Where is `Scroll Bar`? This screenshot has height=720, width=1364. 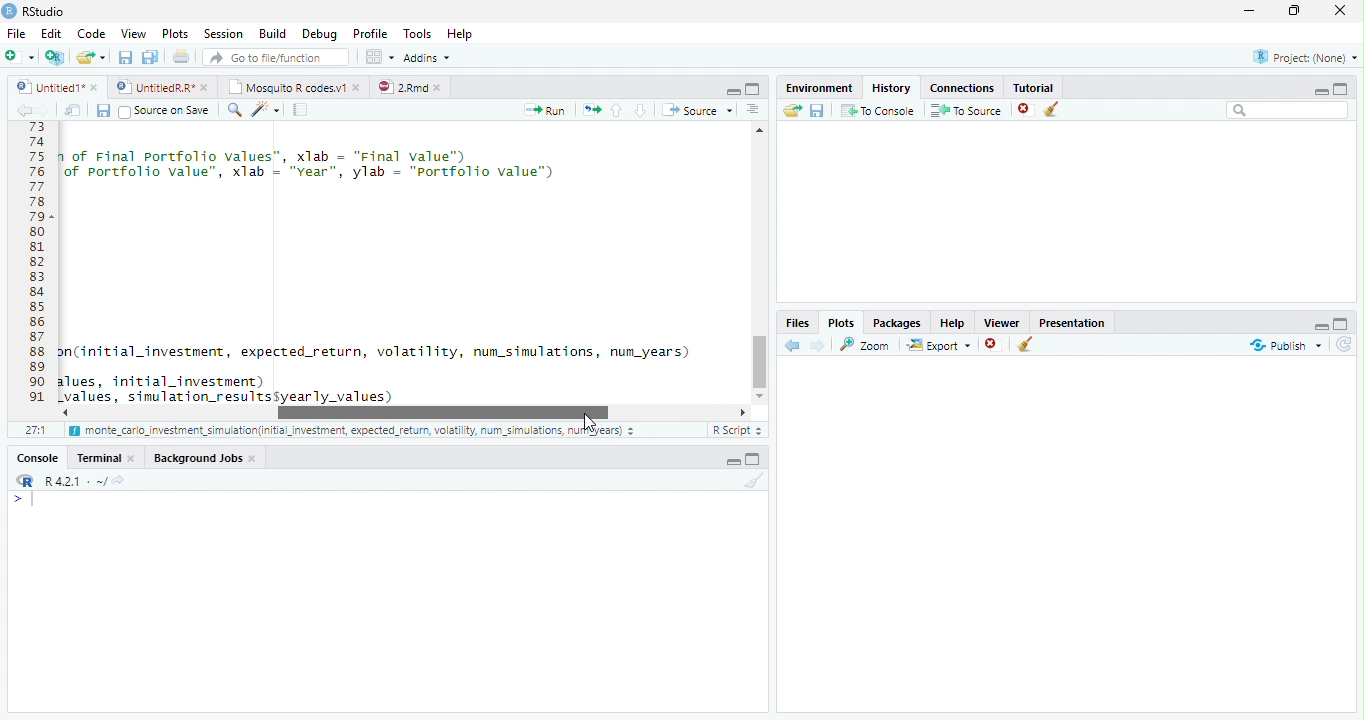
Scroll Bar is located at coordinates (760, 358).